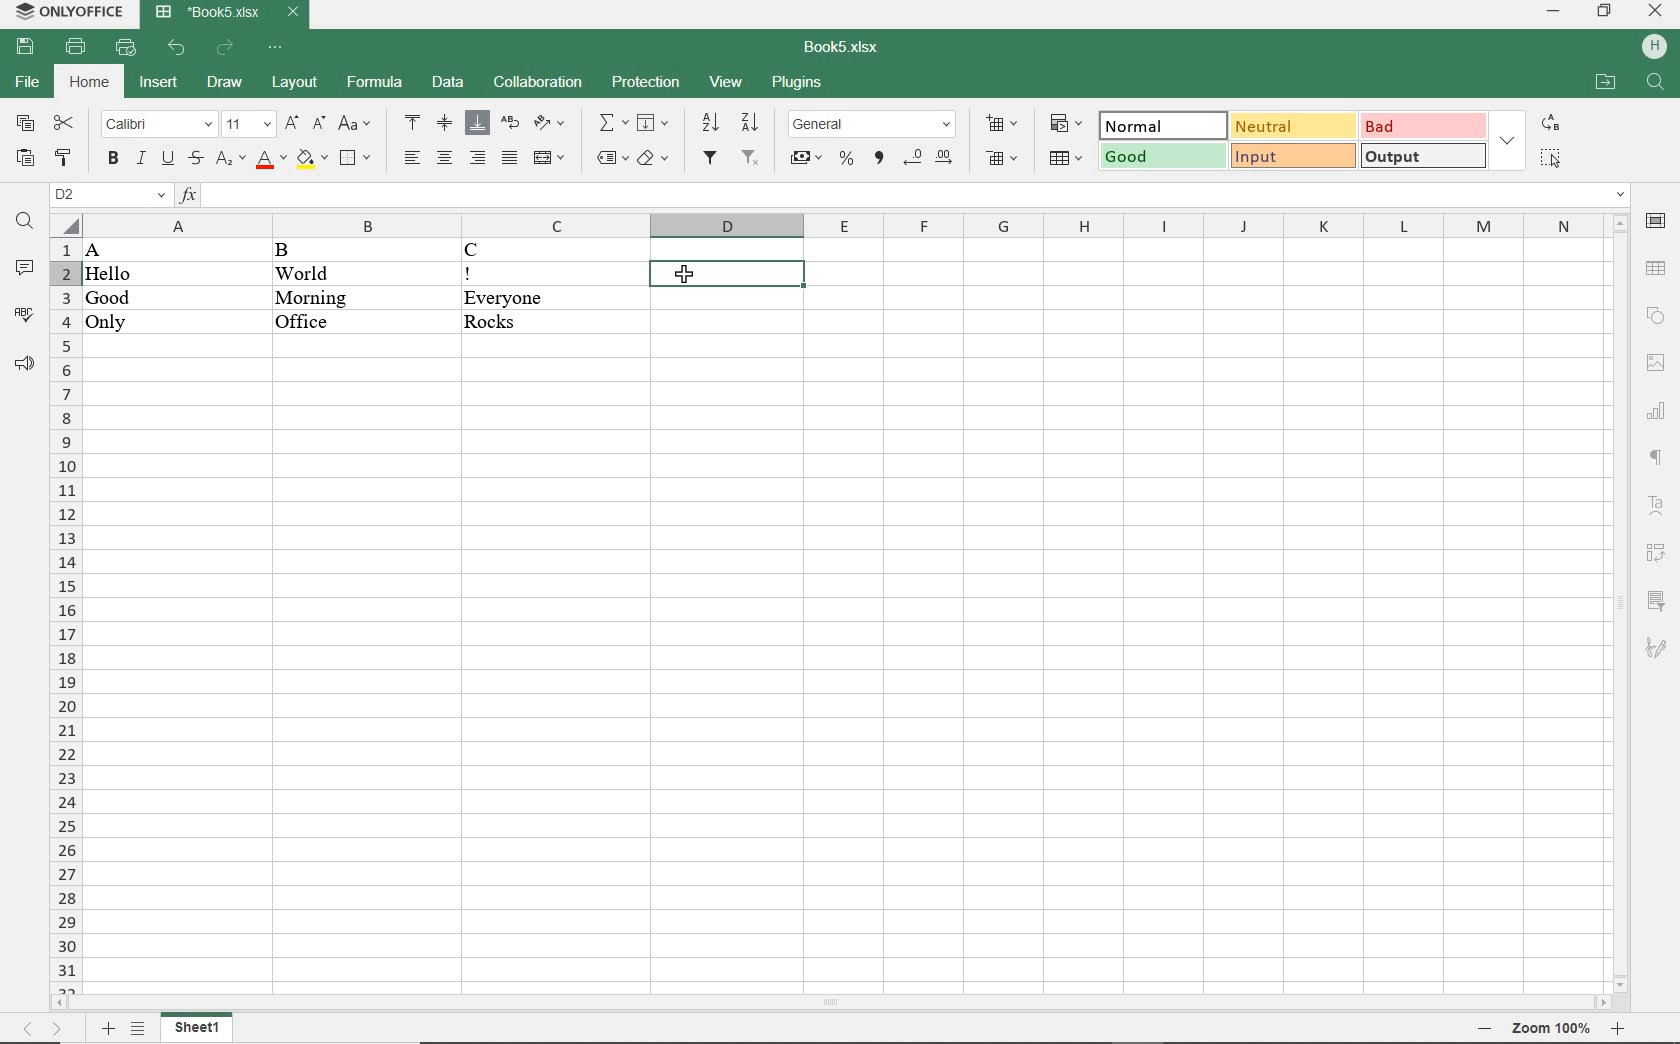 The image size is (1680, 1044). I want to click on CHART, so click(1658, 410).